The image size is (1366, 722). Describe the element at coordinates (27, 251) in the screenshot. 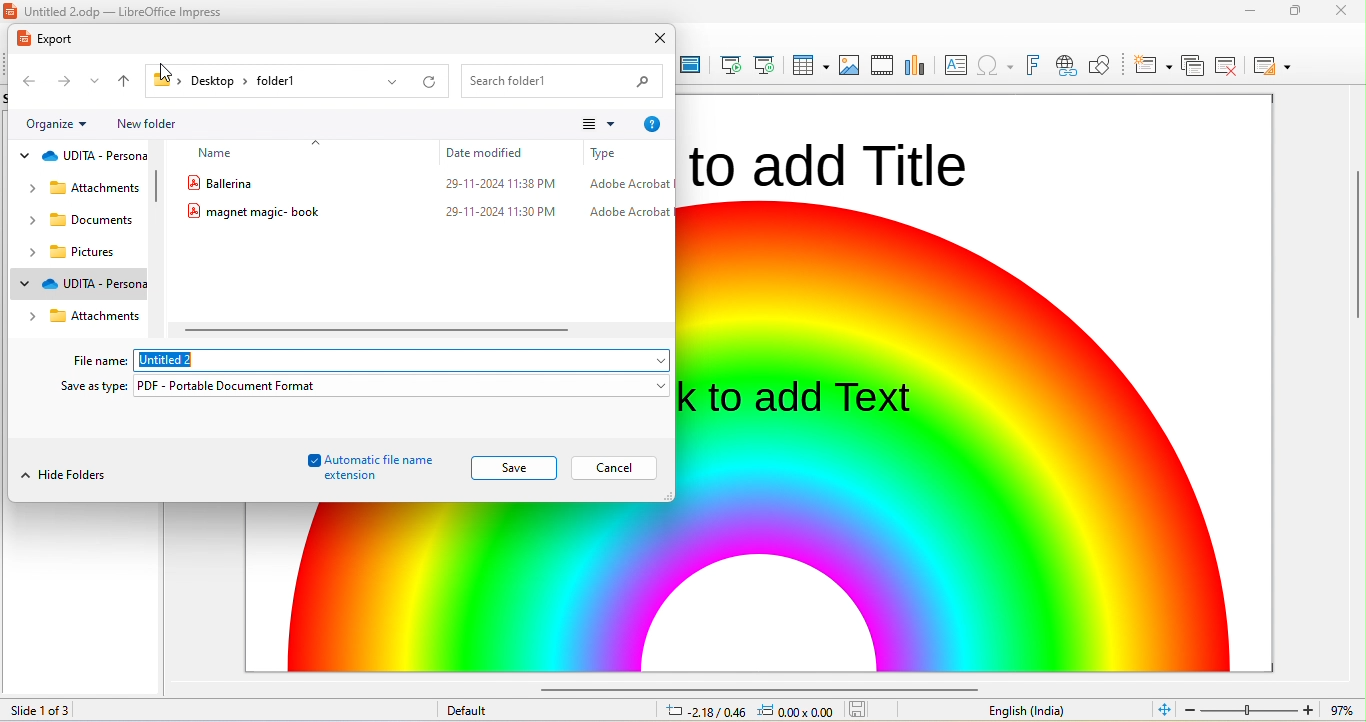

I see `drop down` at that location.